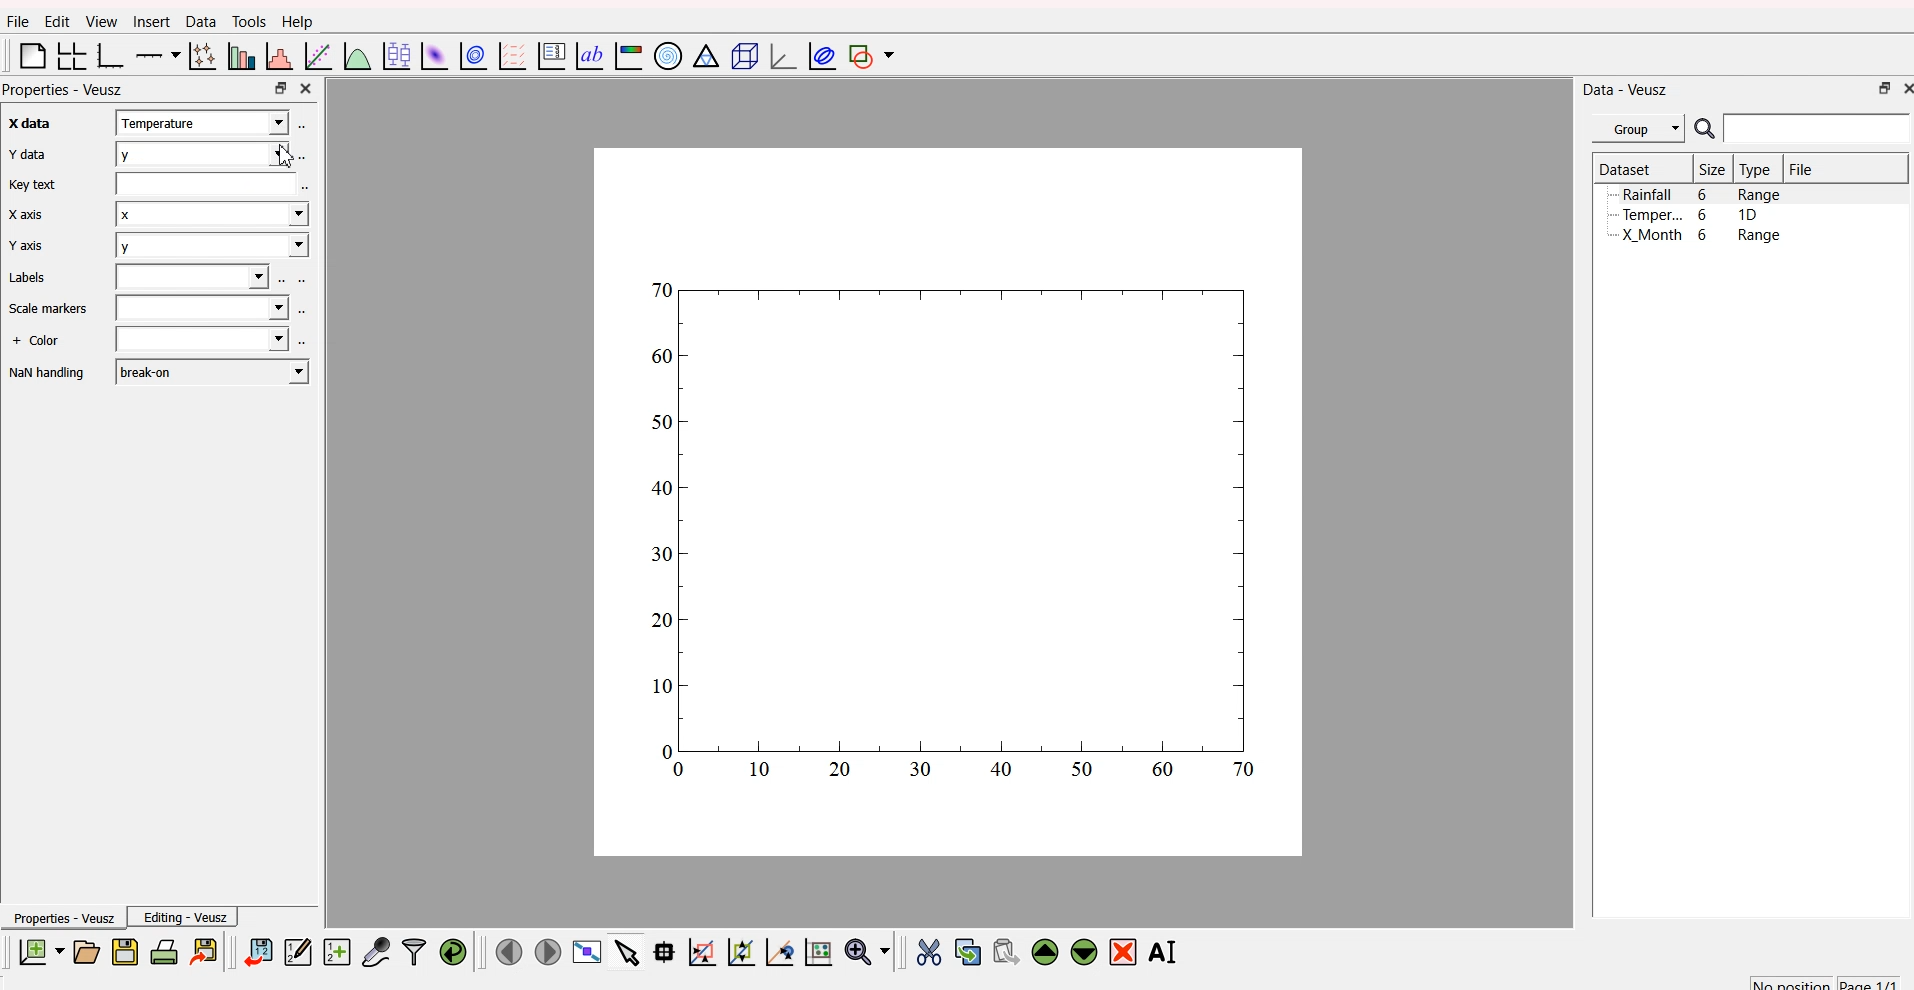 The image size is (1914, 990). What do you see at coordinates (452, 949) in the screenshot?
I see `reload linked dataset` at bounding box center [452, 949].